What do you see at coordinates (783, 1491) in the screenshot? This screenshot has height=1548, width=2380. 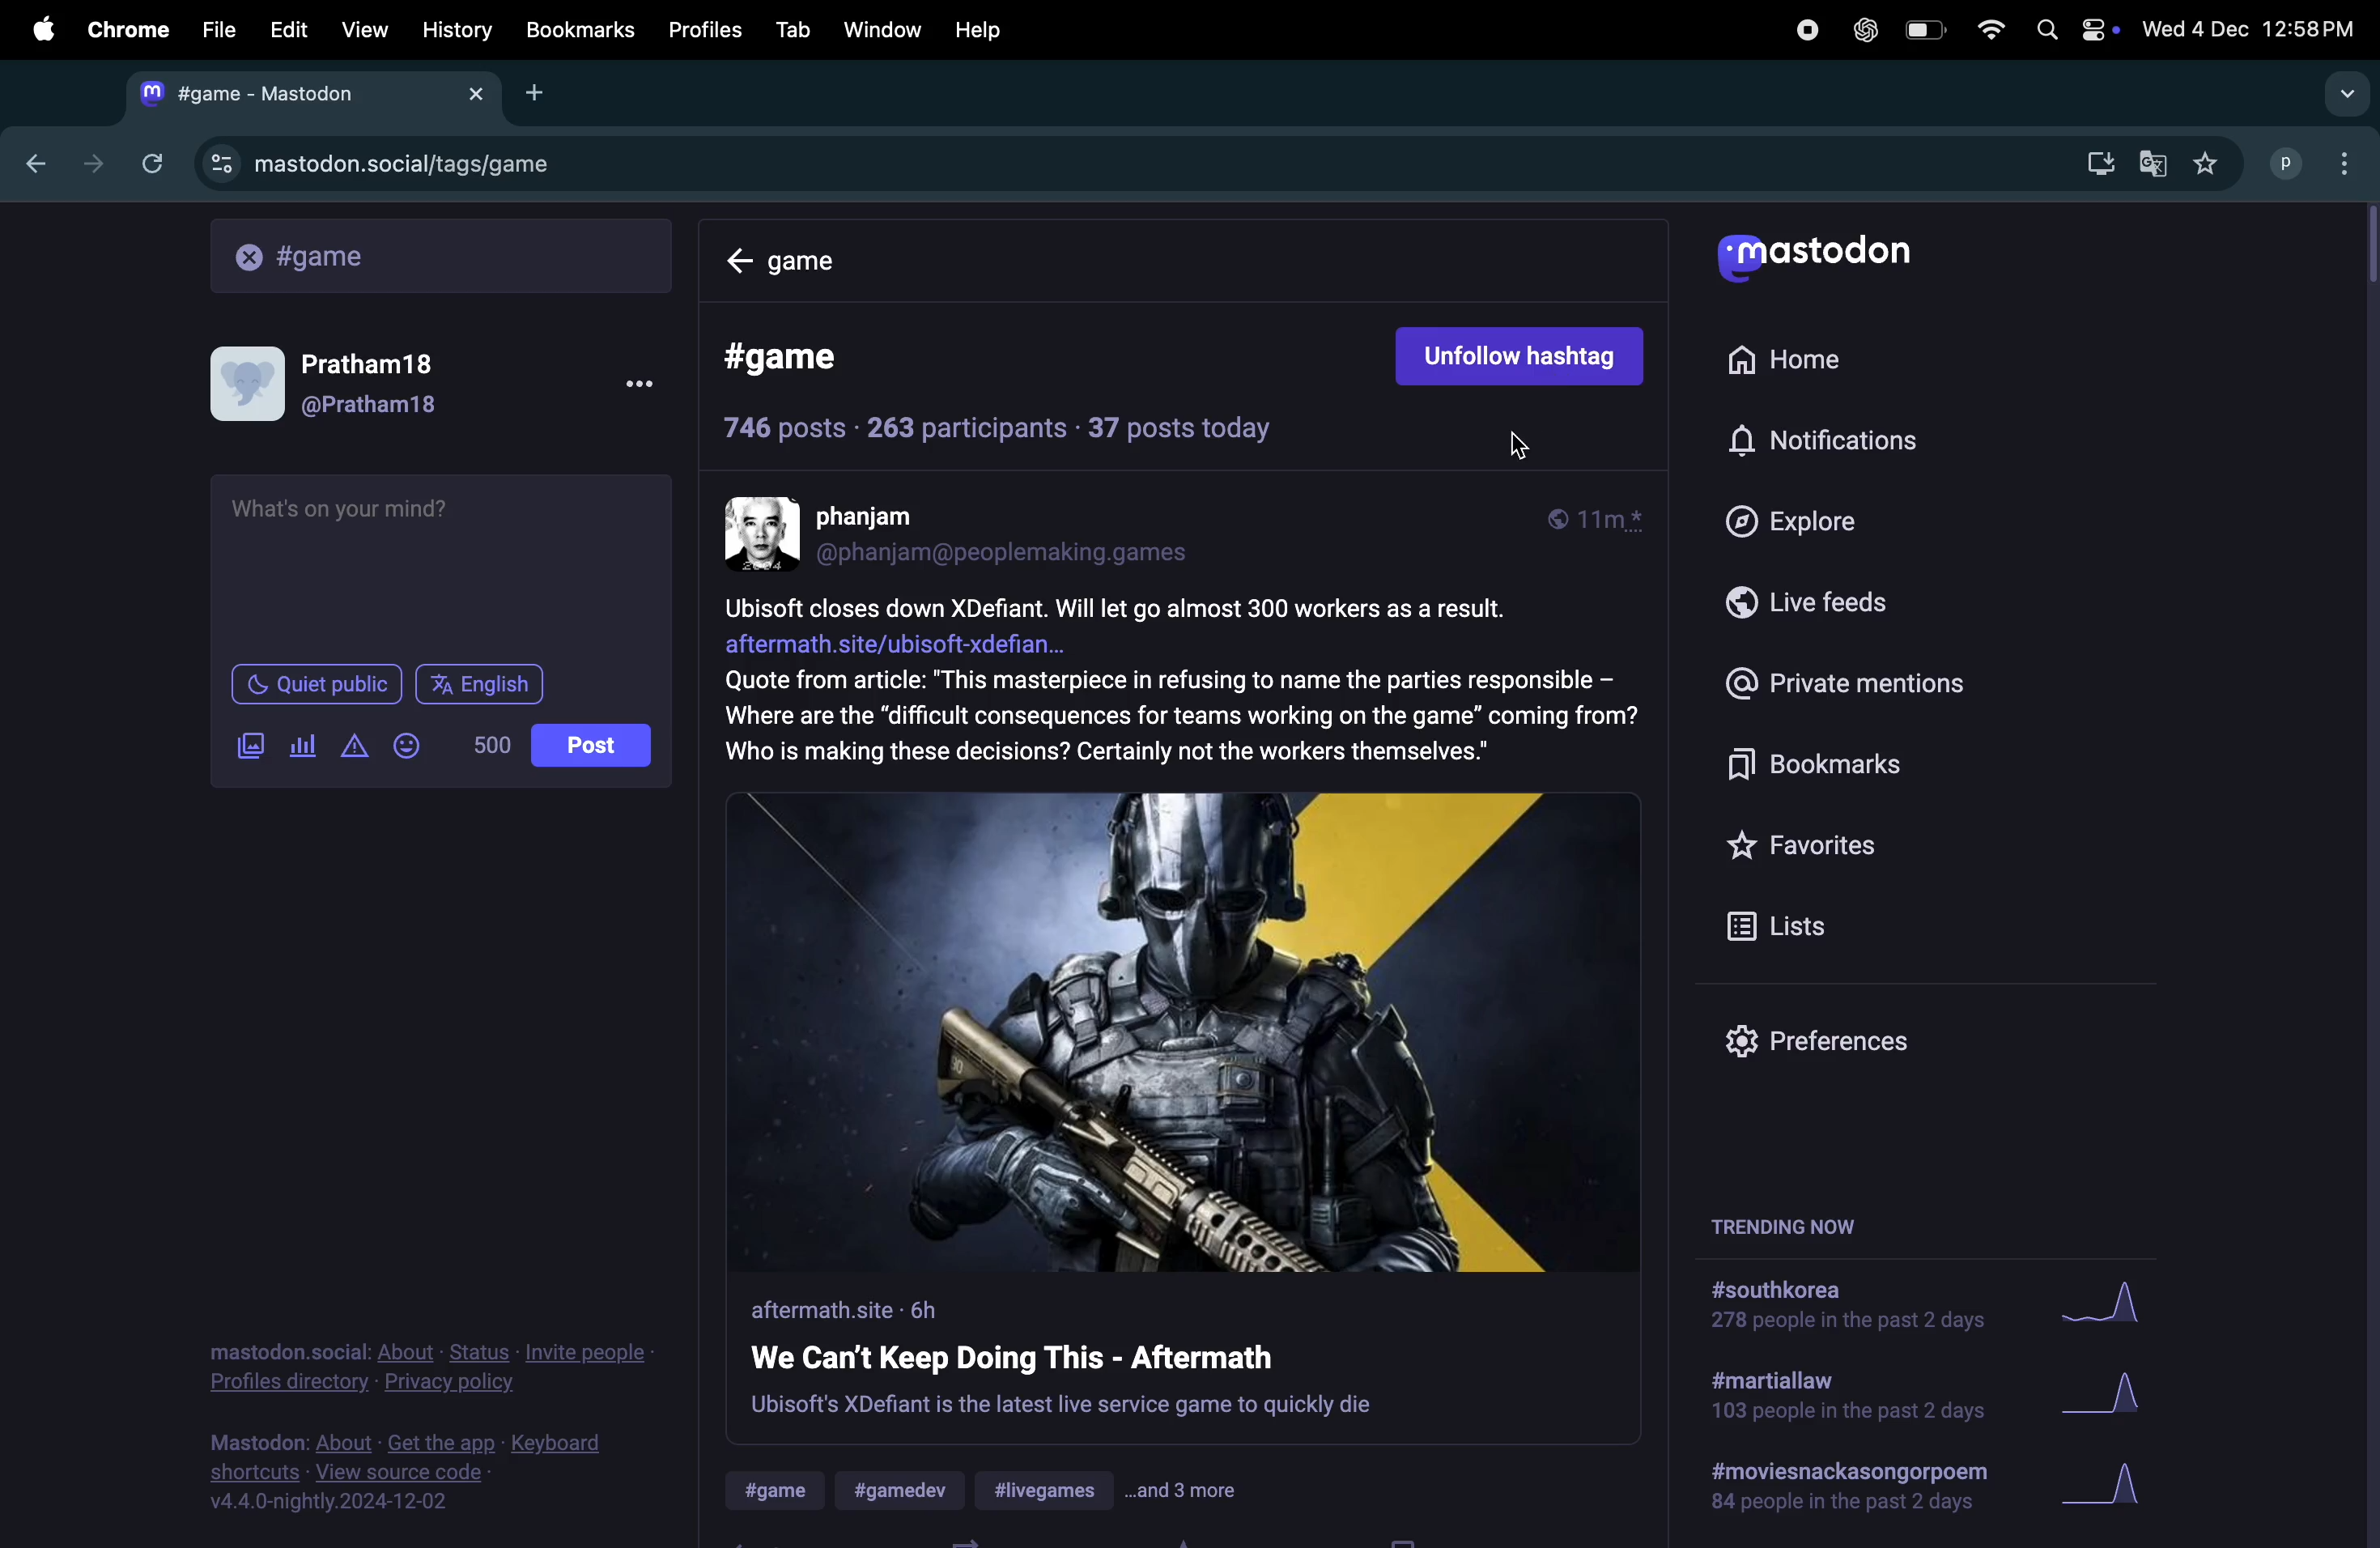 I see `#game` at bounding box center [783, 1491].